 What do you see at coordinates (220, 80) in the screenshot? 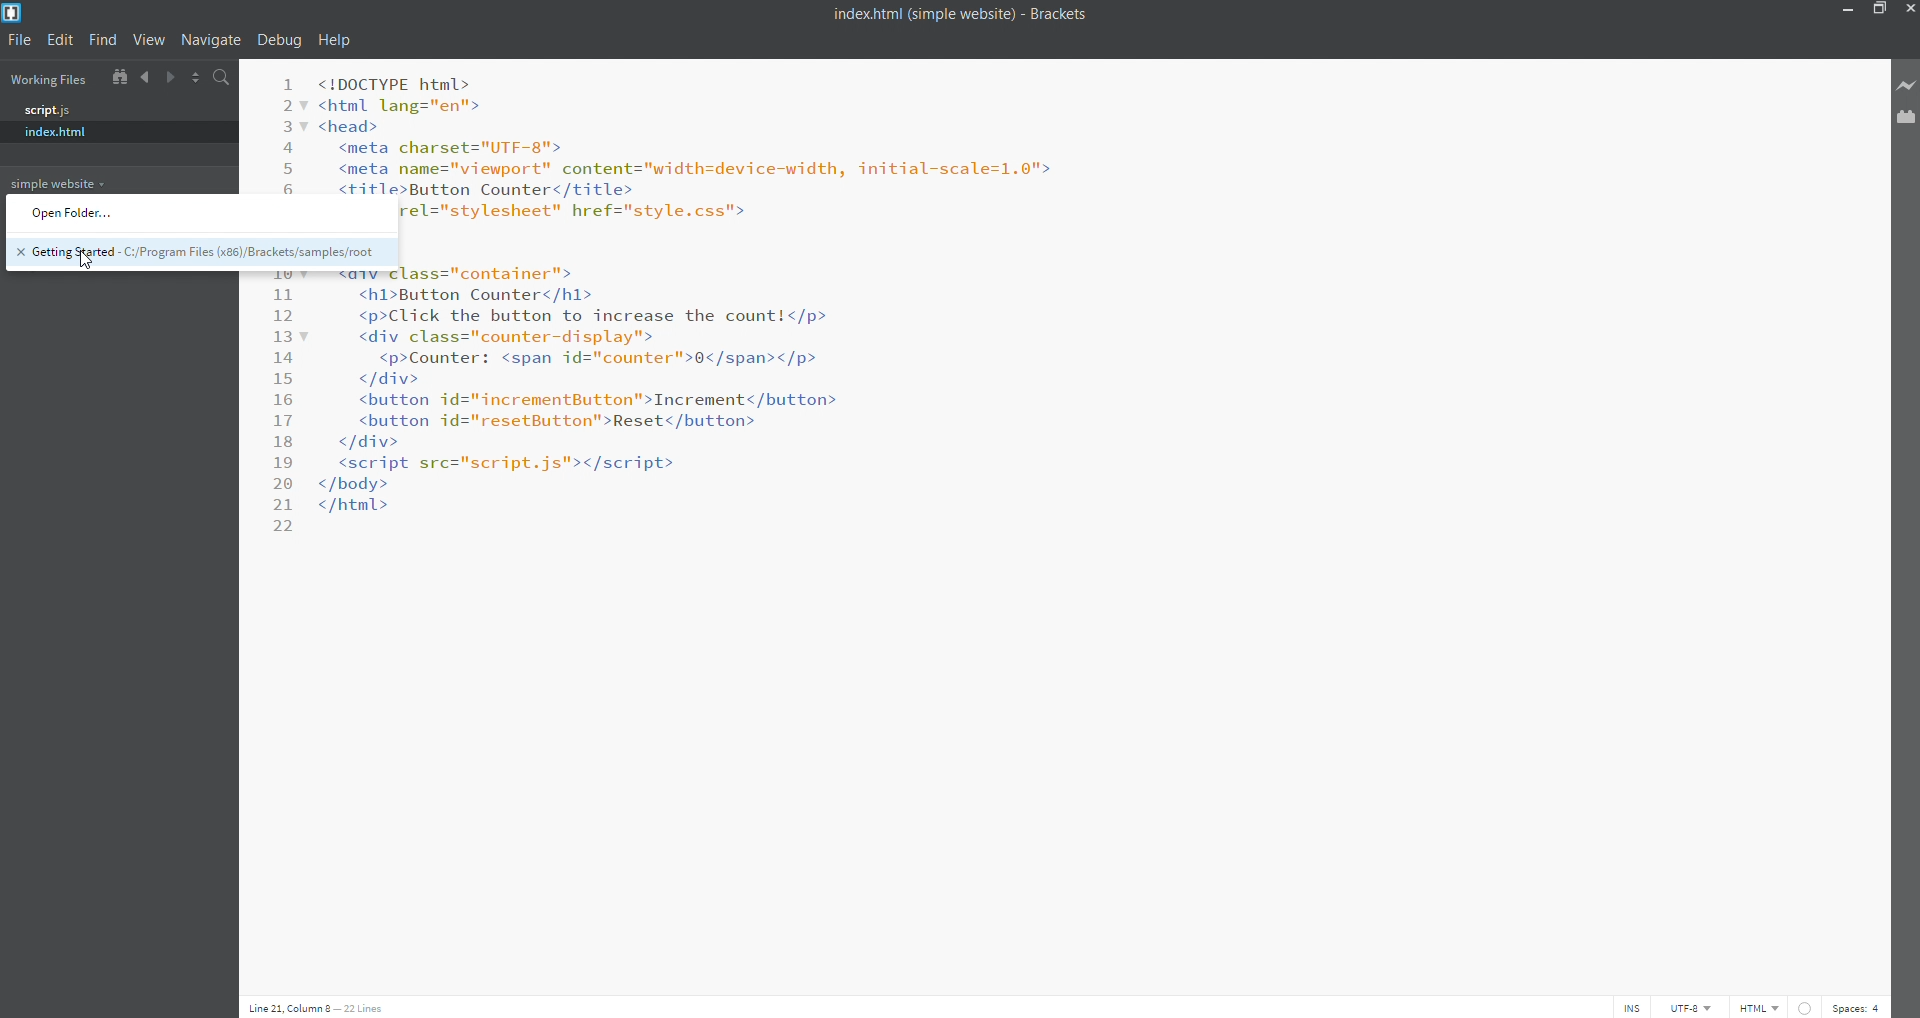
I see `search` at bounding box center [220, 80].